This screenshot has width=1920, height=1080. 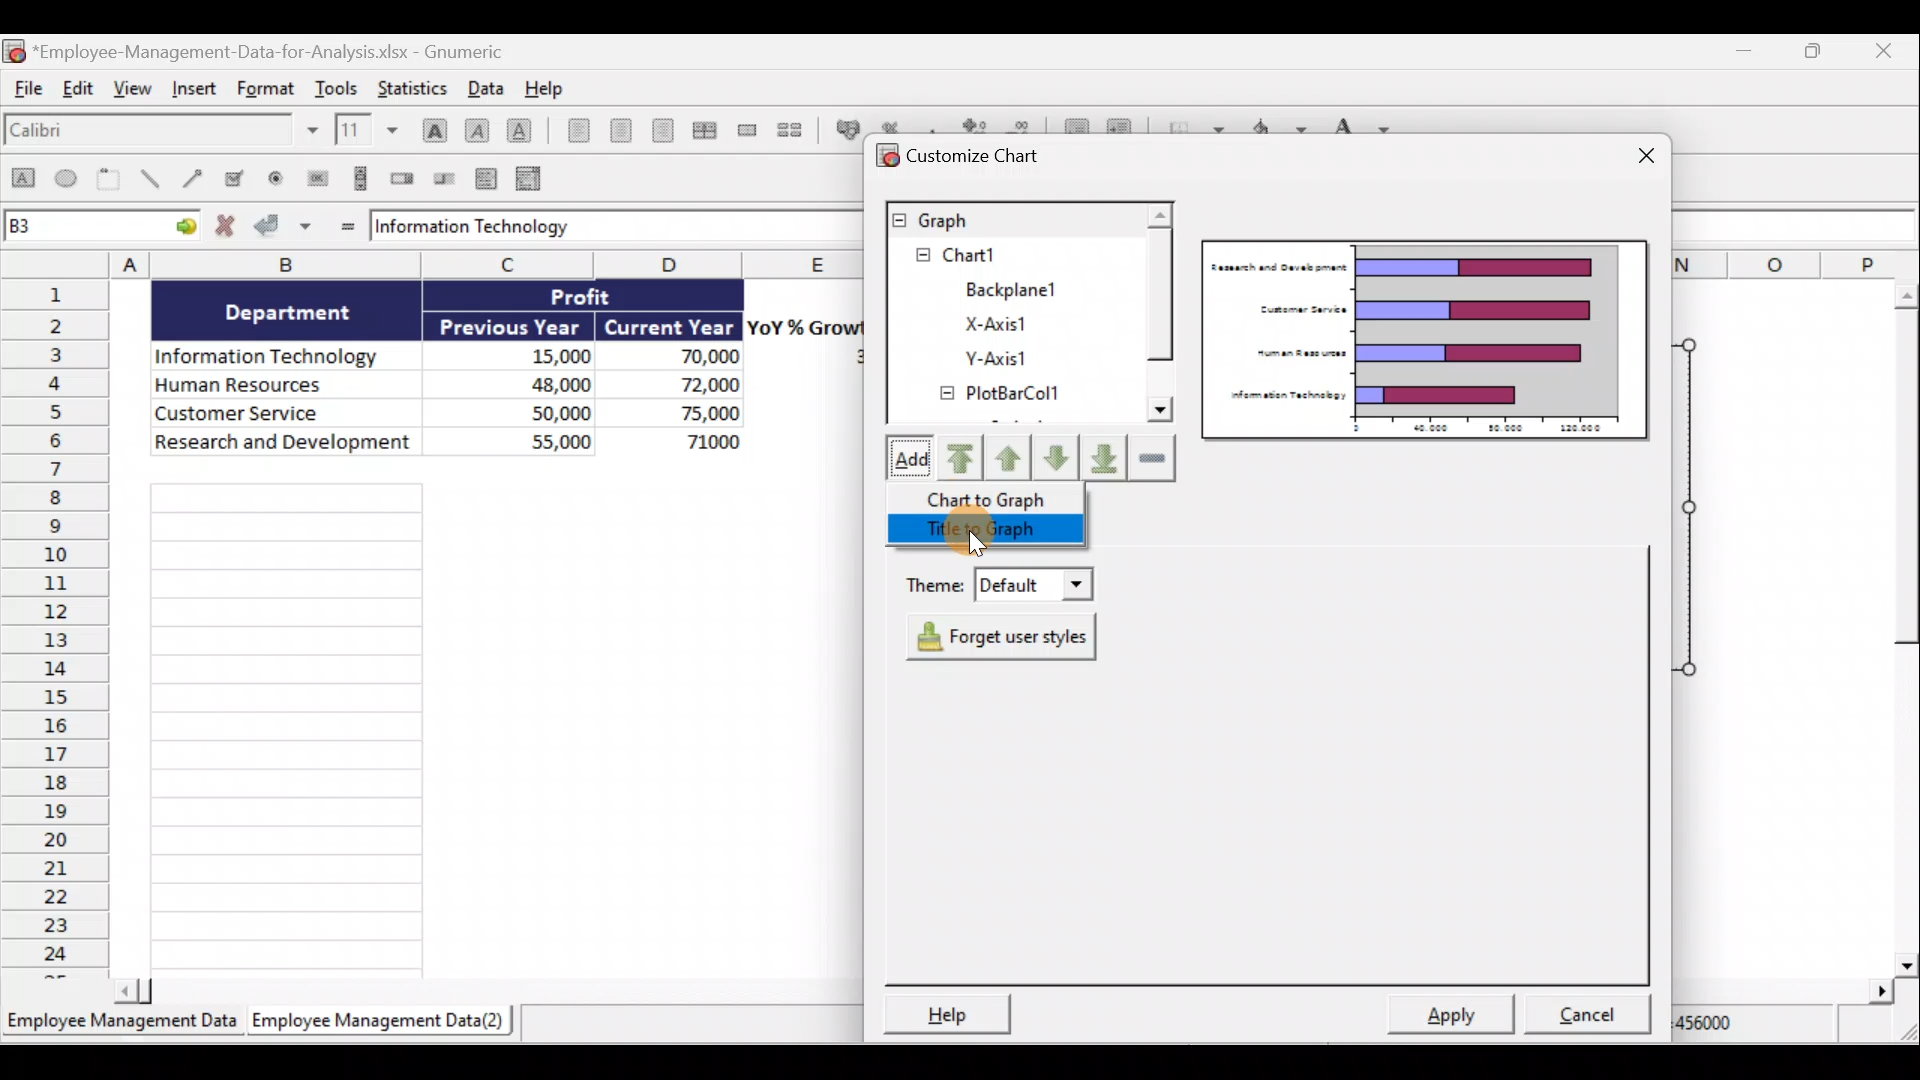 What do you see at coordinates (532, 383) in the screenshot?
I see `48,000` at bounding box center [532, 383].